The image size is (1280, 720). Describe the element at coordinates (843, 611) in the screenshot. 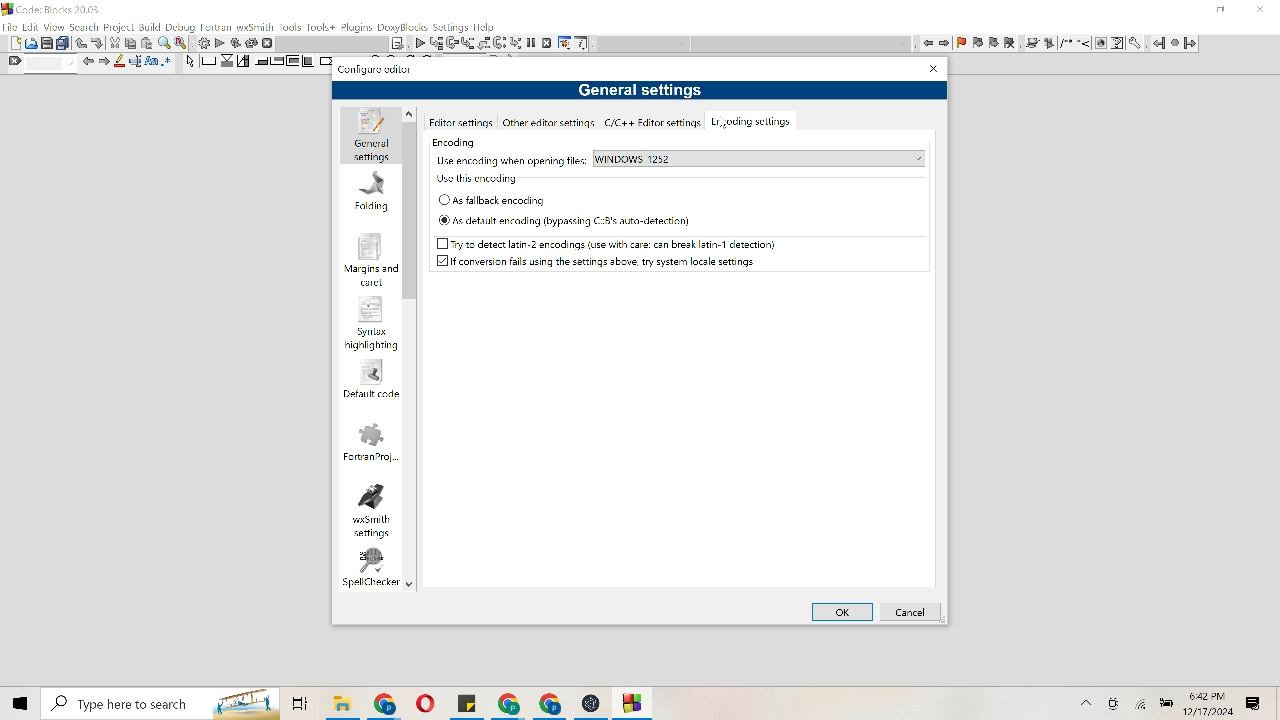

I see `Ok` at that location.